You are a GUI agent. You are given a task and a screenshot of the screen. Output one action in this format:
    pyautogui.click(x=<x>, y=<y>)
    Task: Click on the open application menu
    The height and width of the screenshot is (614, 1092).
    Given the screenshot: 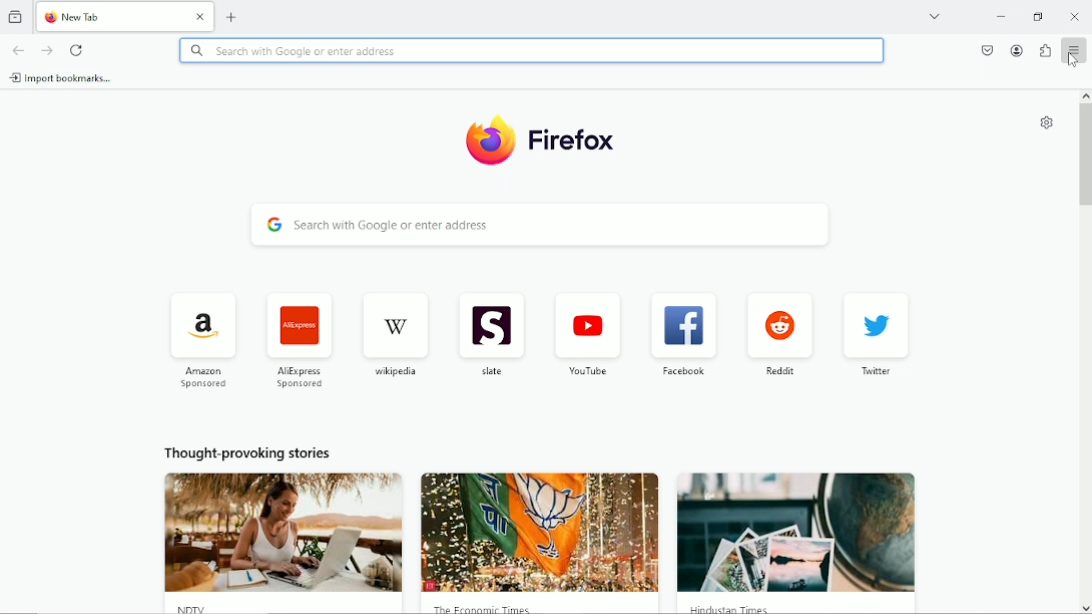 What is the action you would take?
    pyautogui.click(x=1072, y=50)
    